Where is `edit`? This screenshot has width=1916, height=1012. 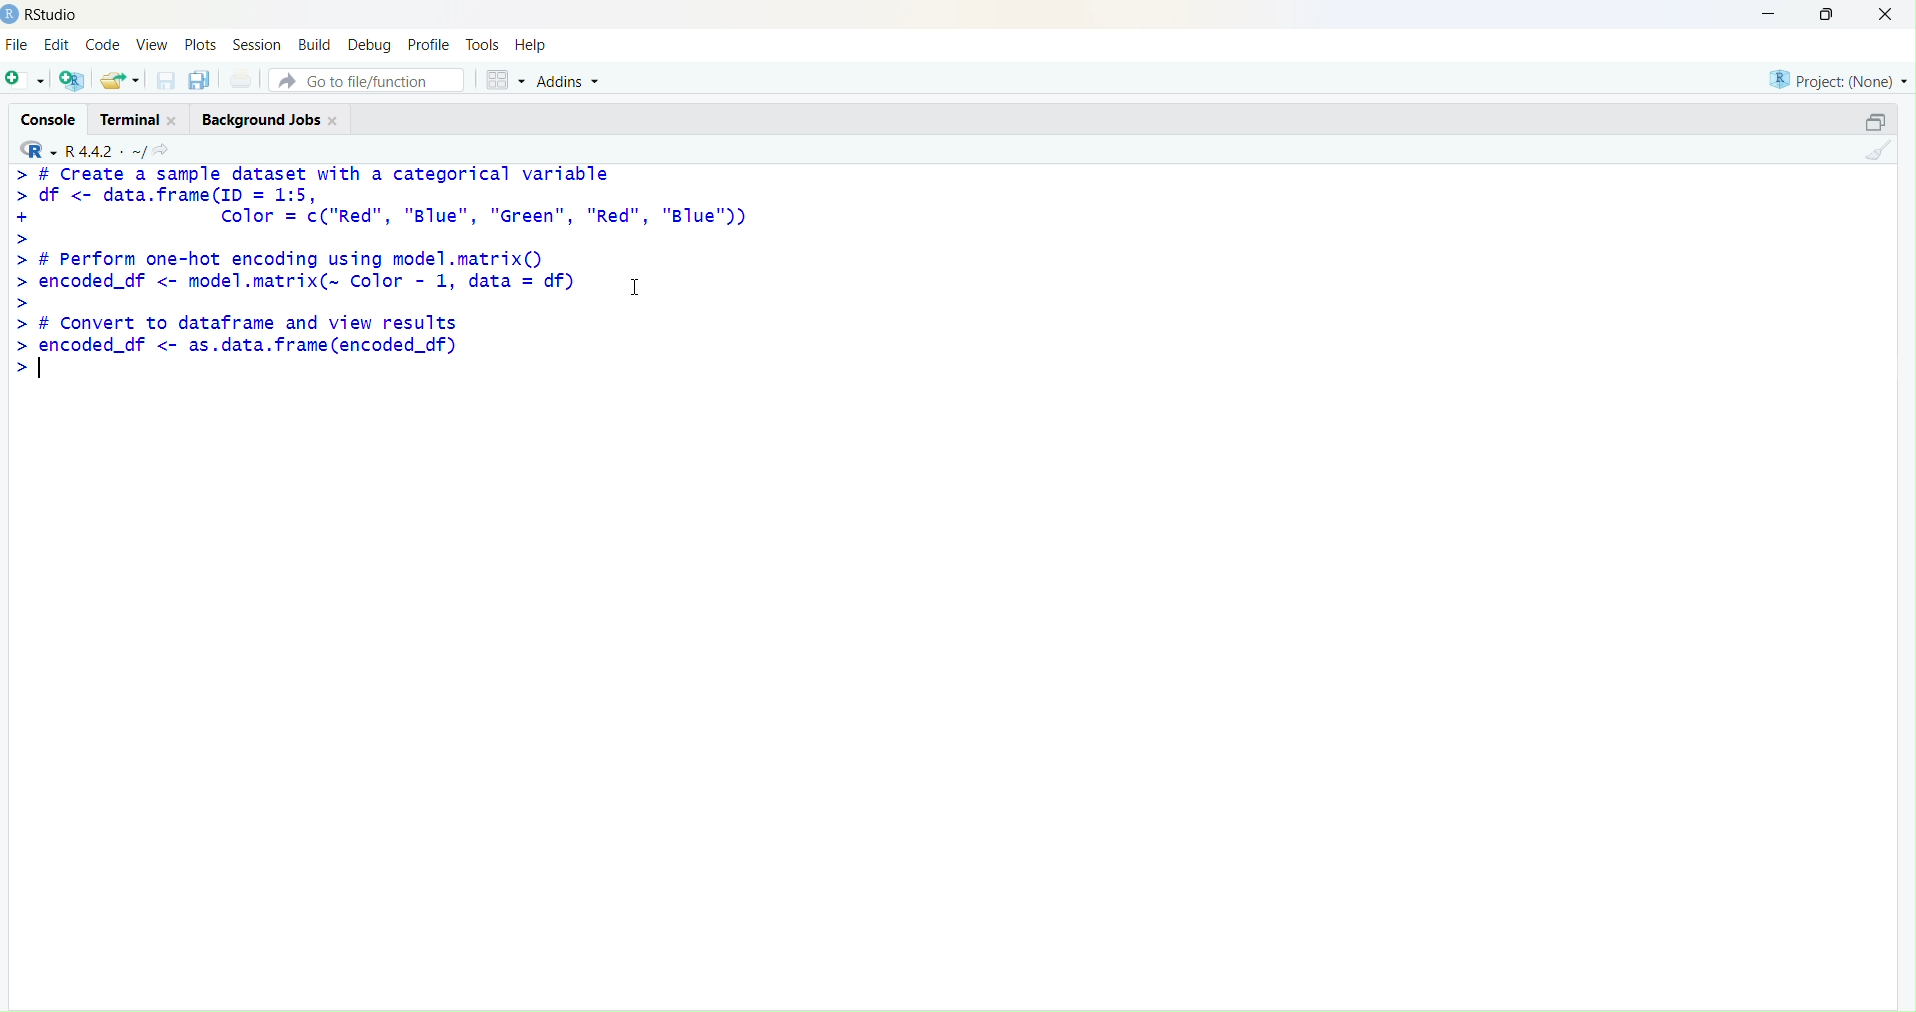
edit is located at coordinates (58, 44).